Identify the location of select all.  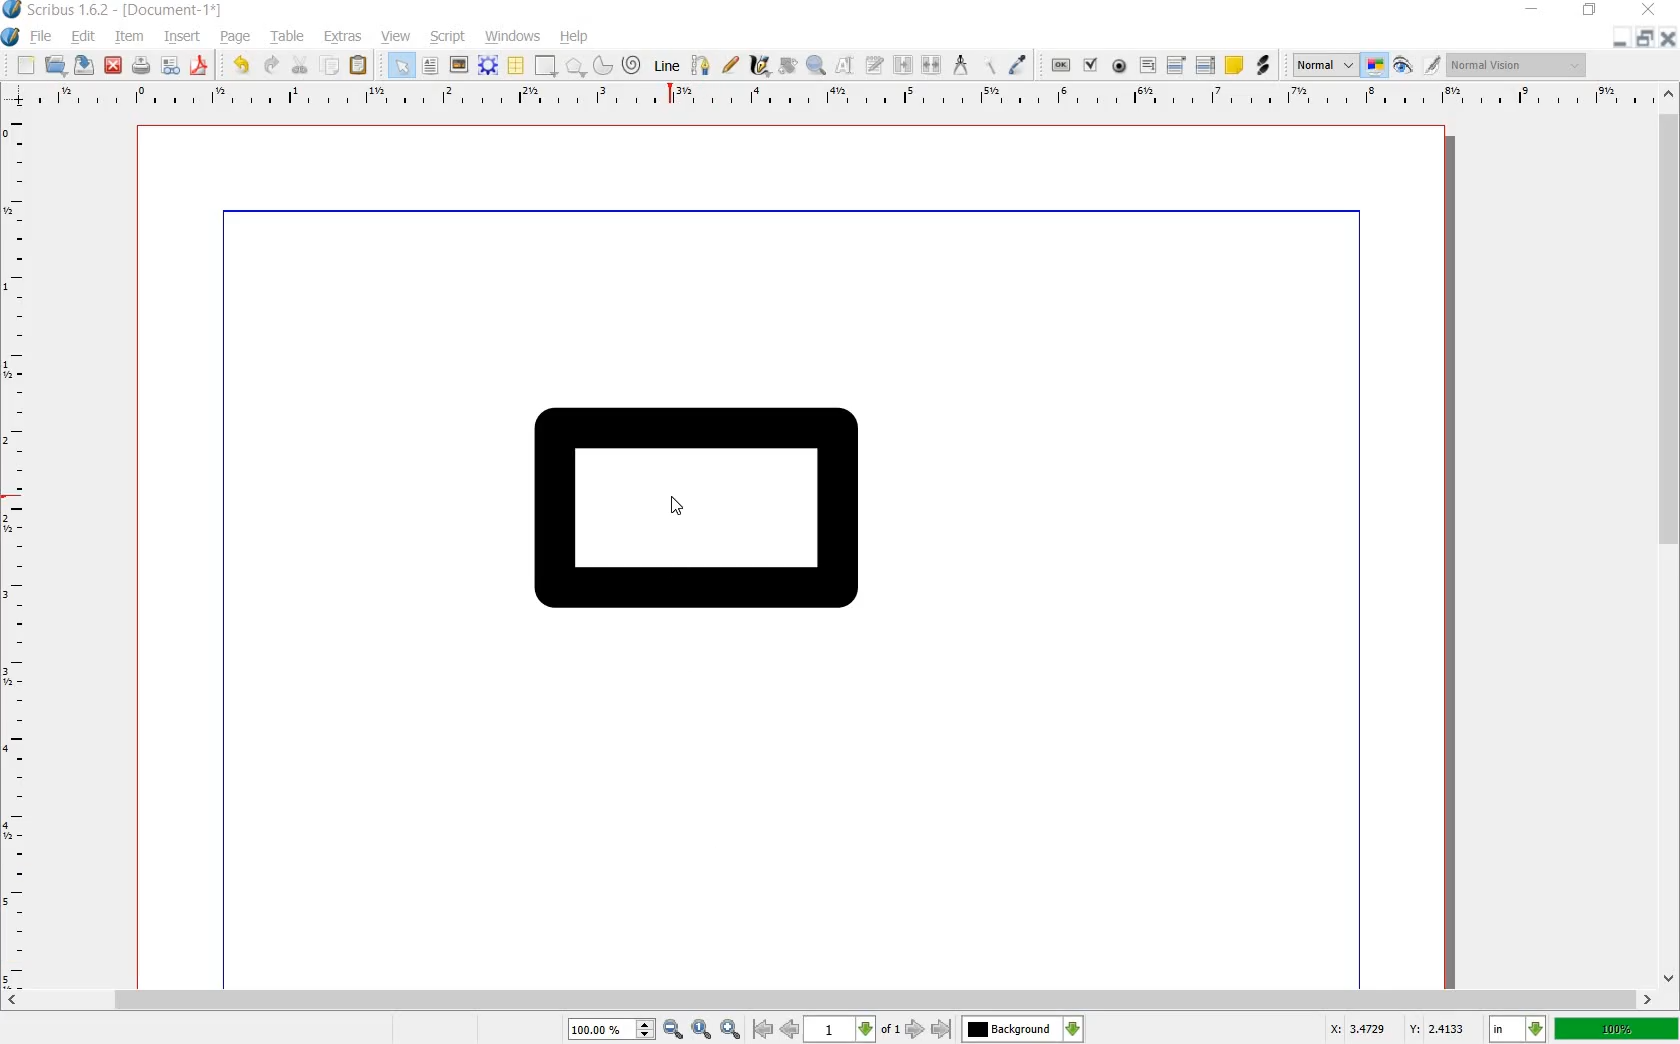
(400, 66).